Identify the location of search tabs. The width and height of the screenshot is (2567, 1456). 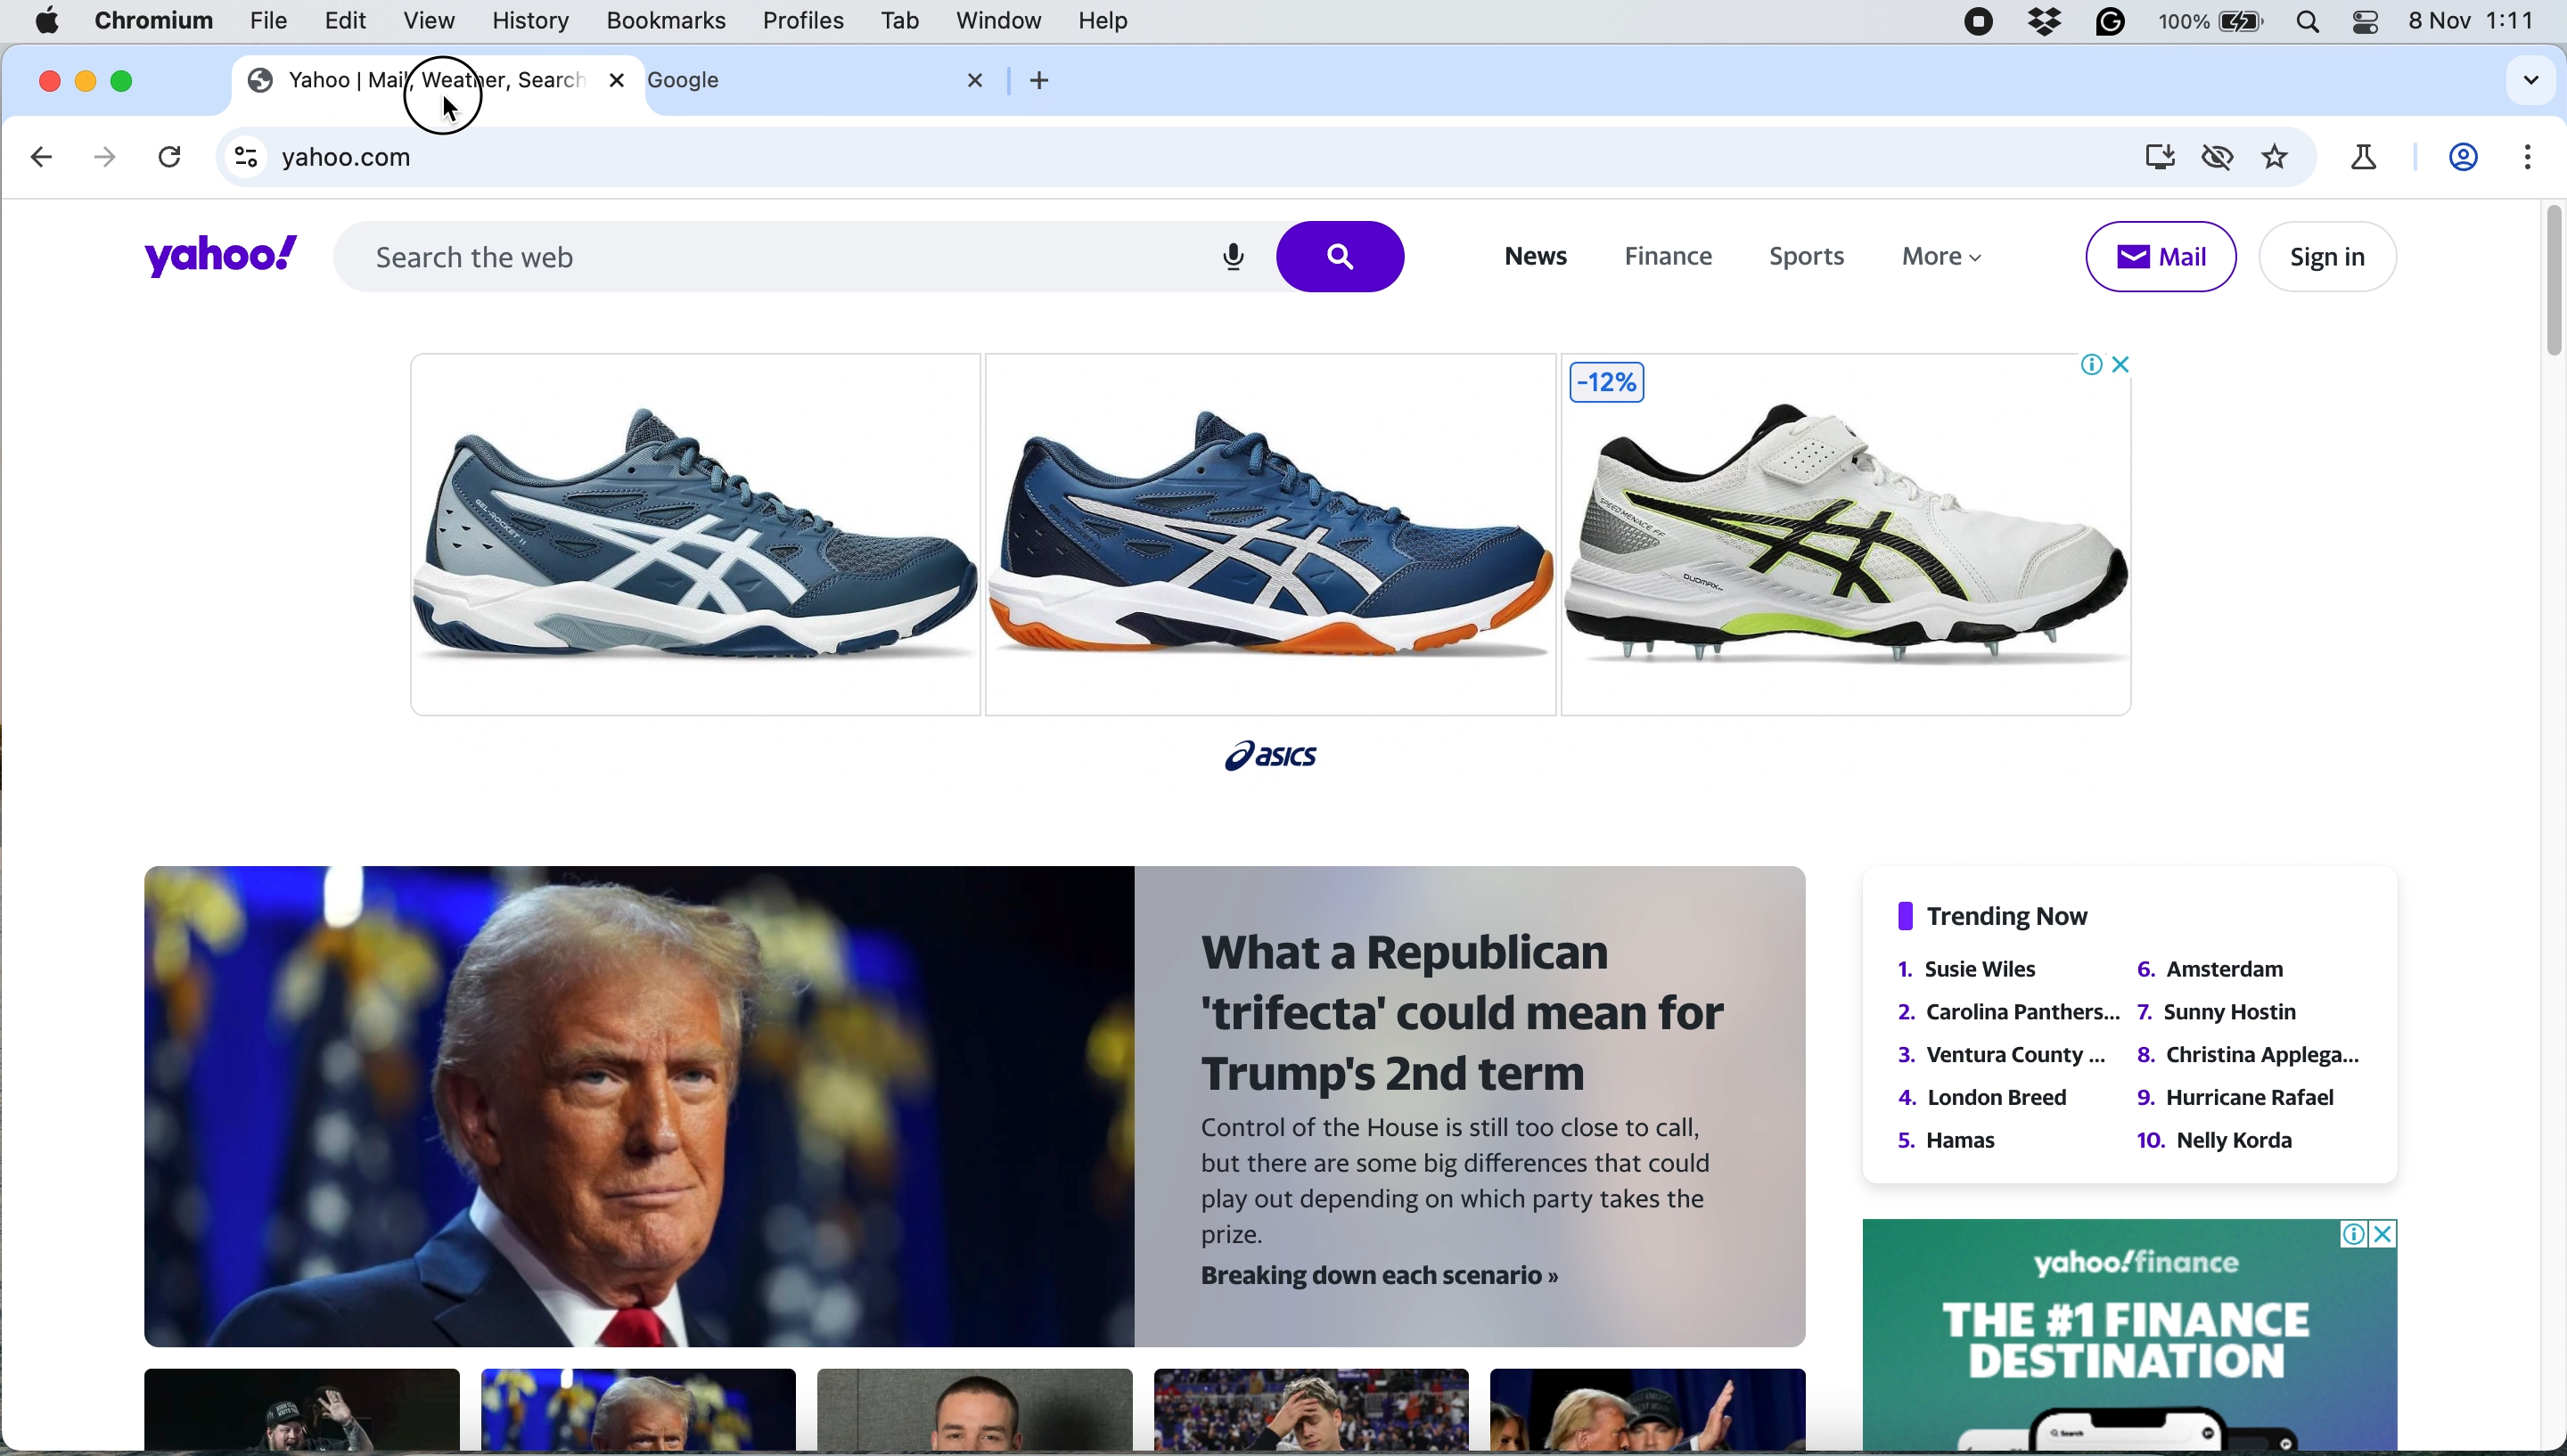
(2525, 82).